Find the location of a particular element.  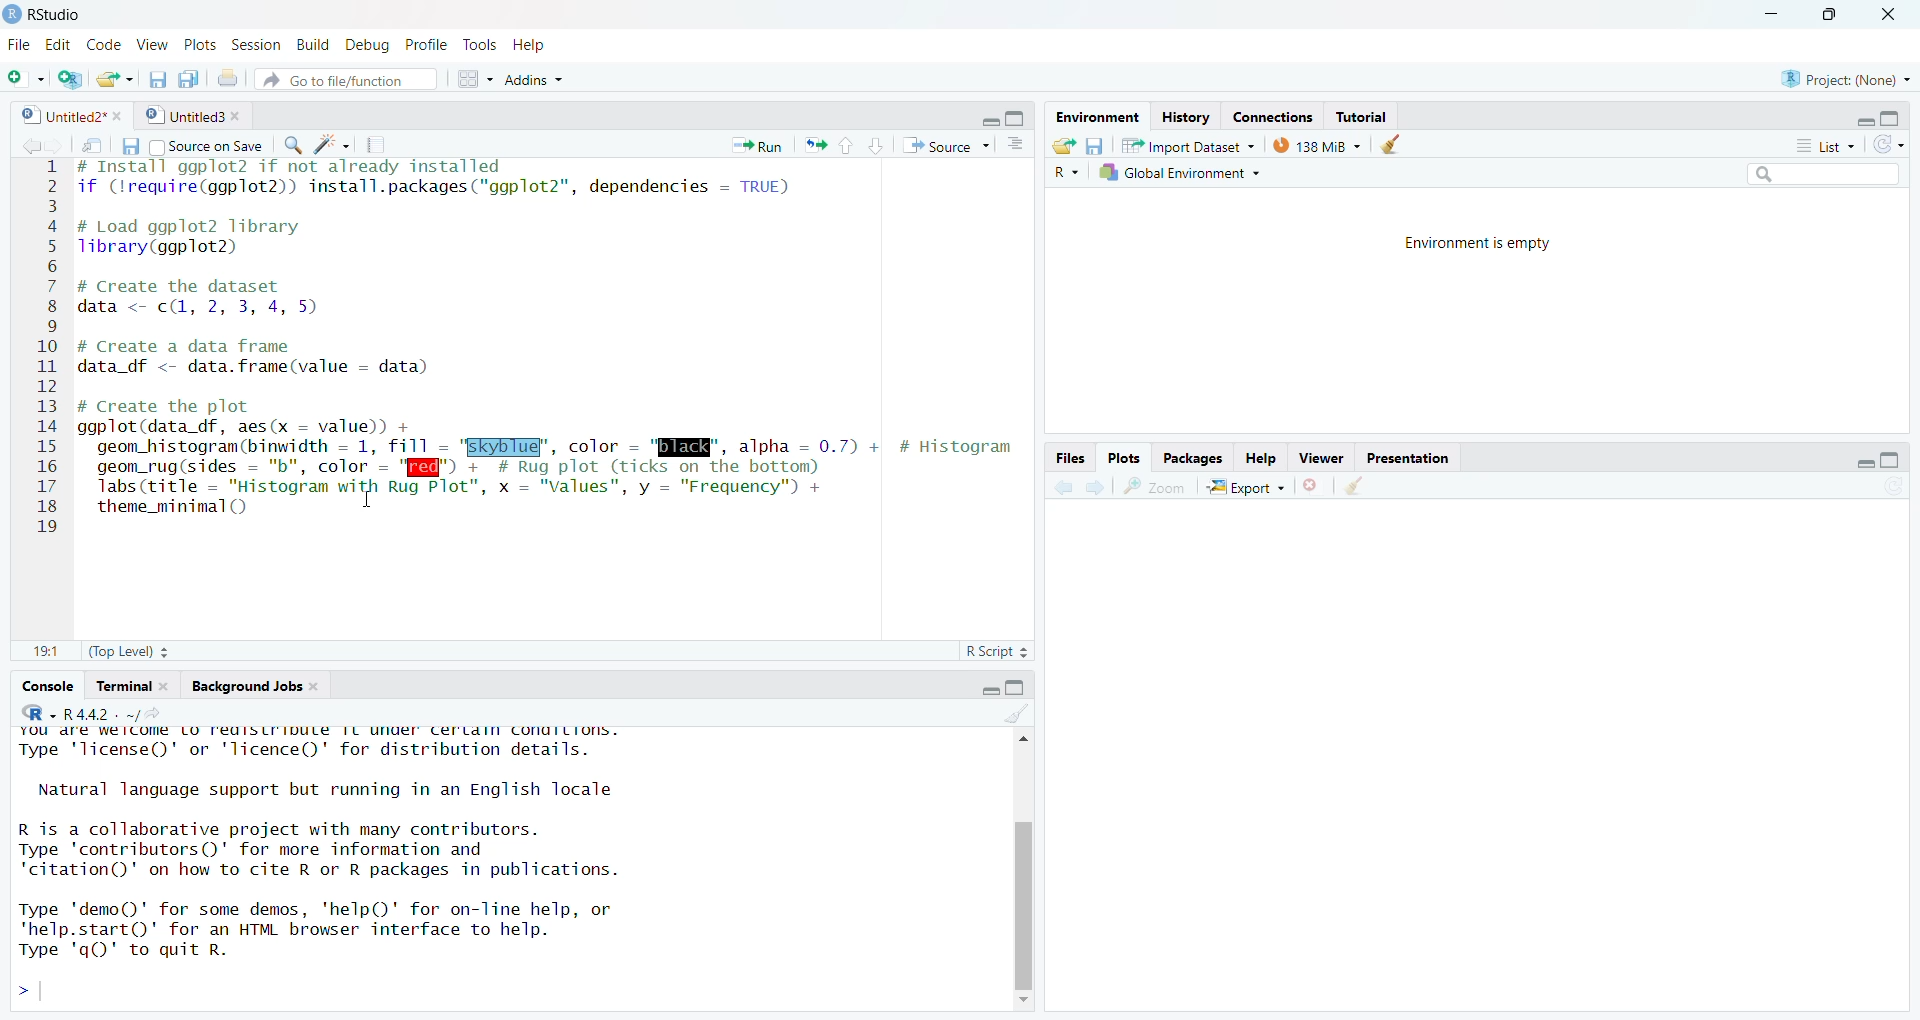

New File is located at coordinates (23, 79).